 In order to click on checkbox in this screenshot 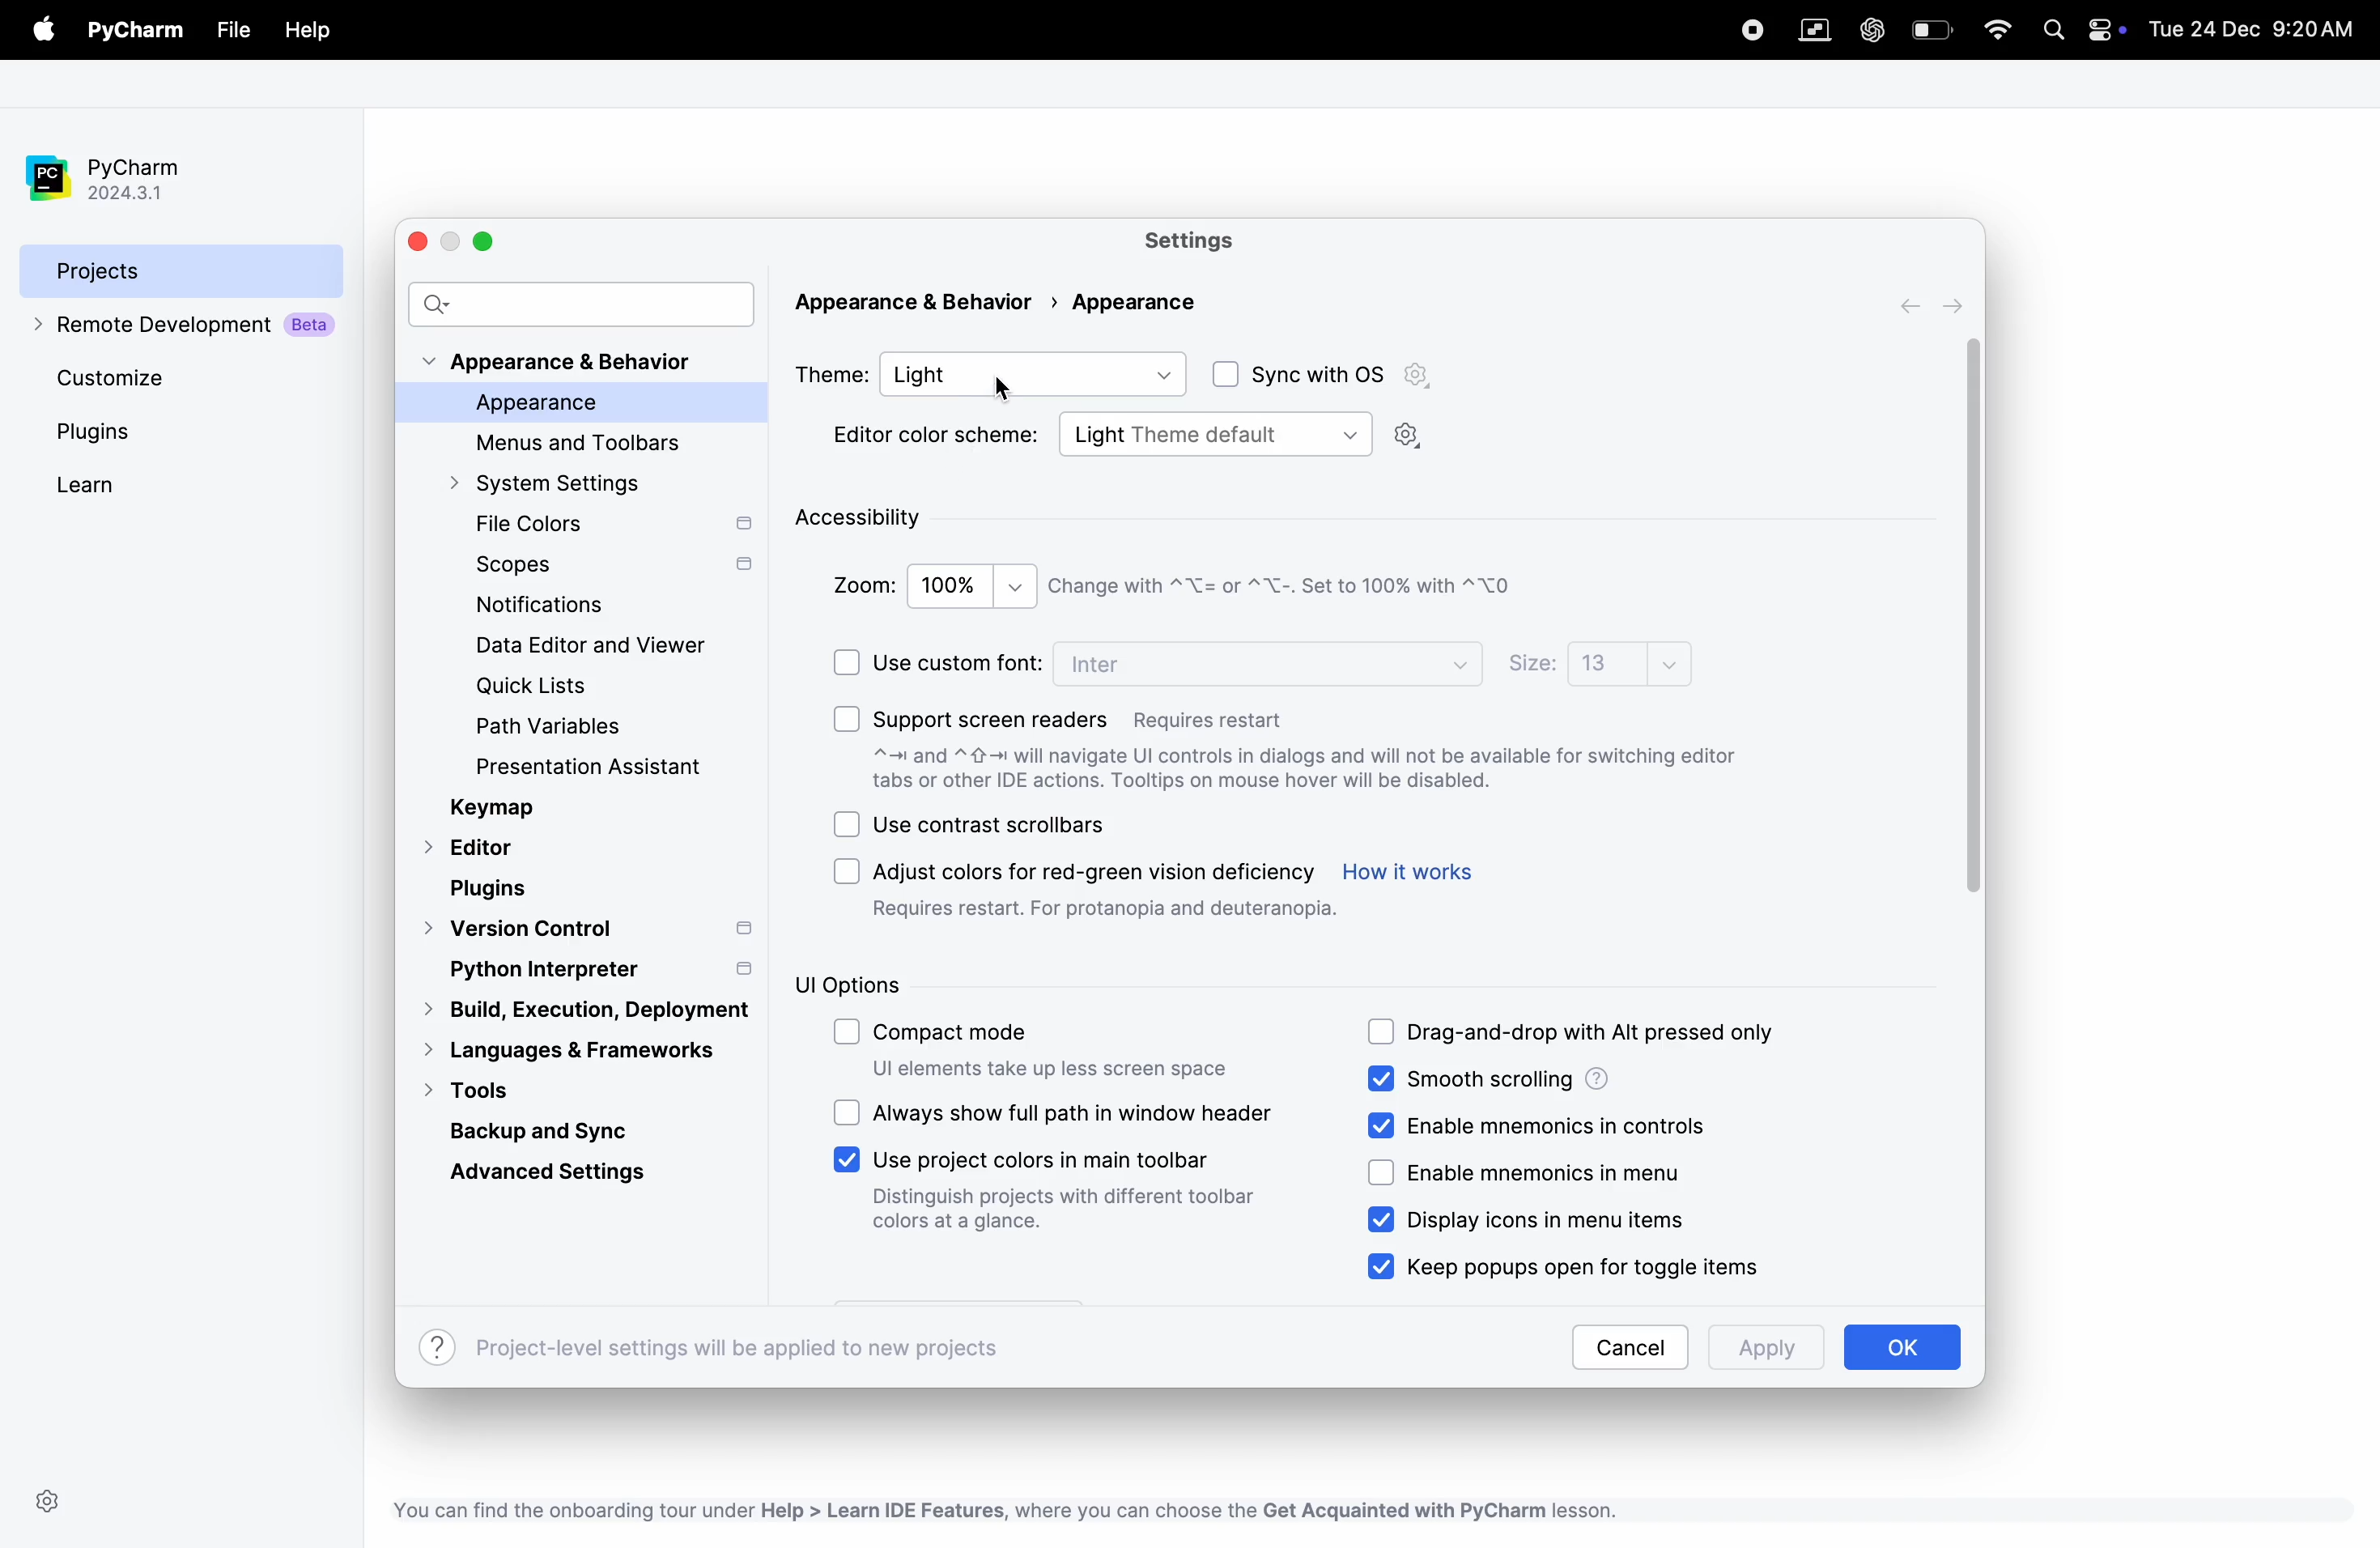, I will do `click(850, 871)`.